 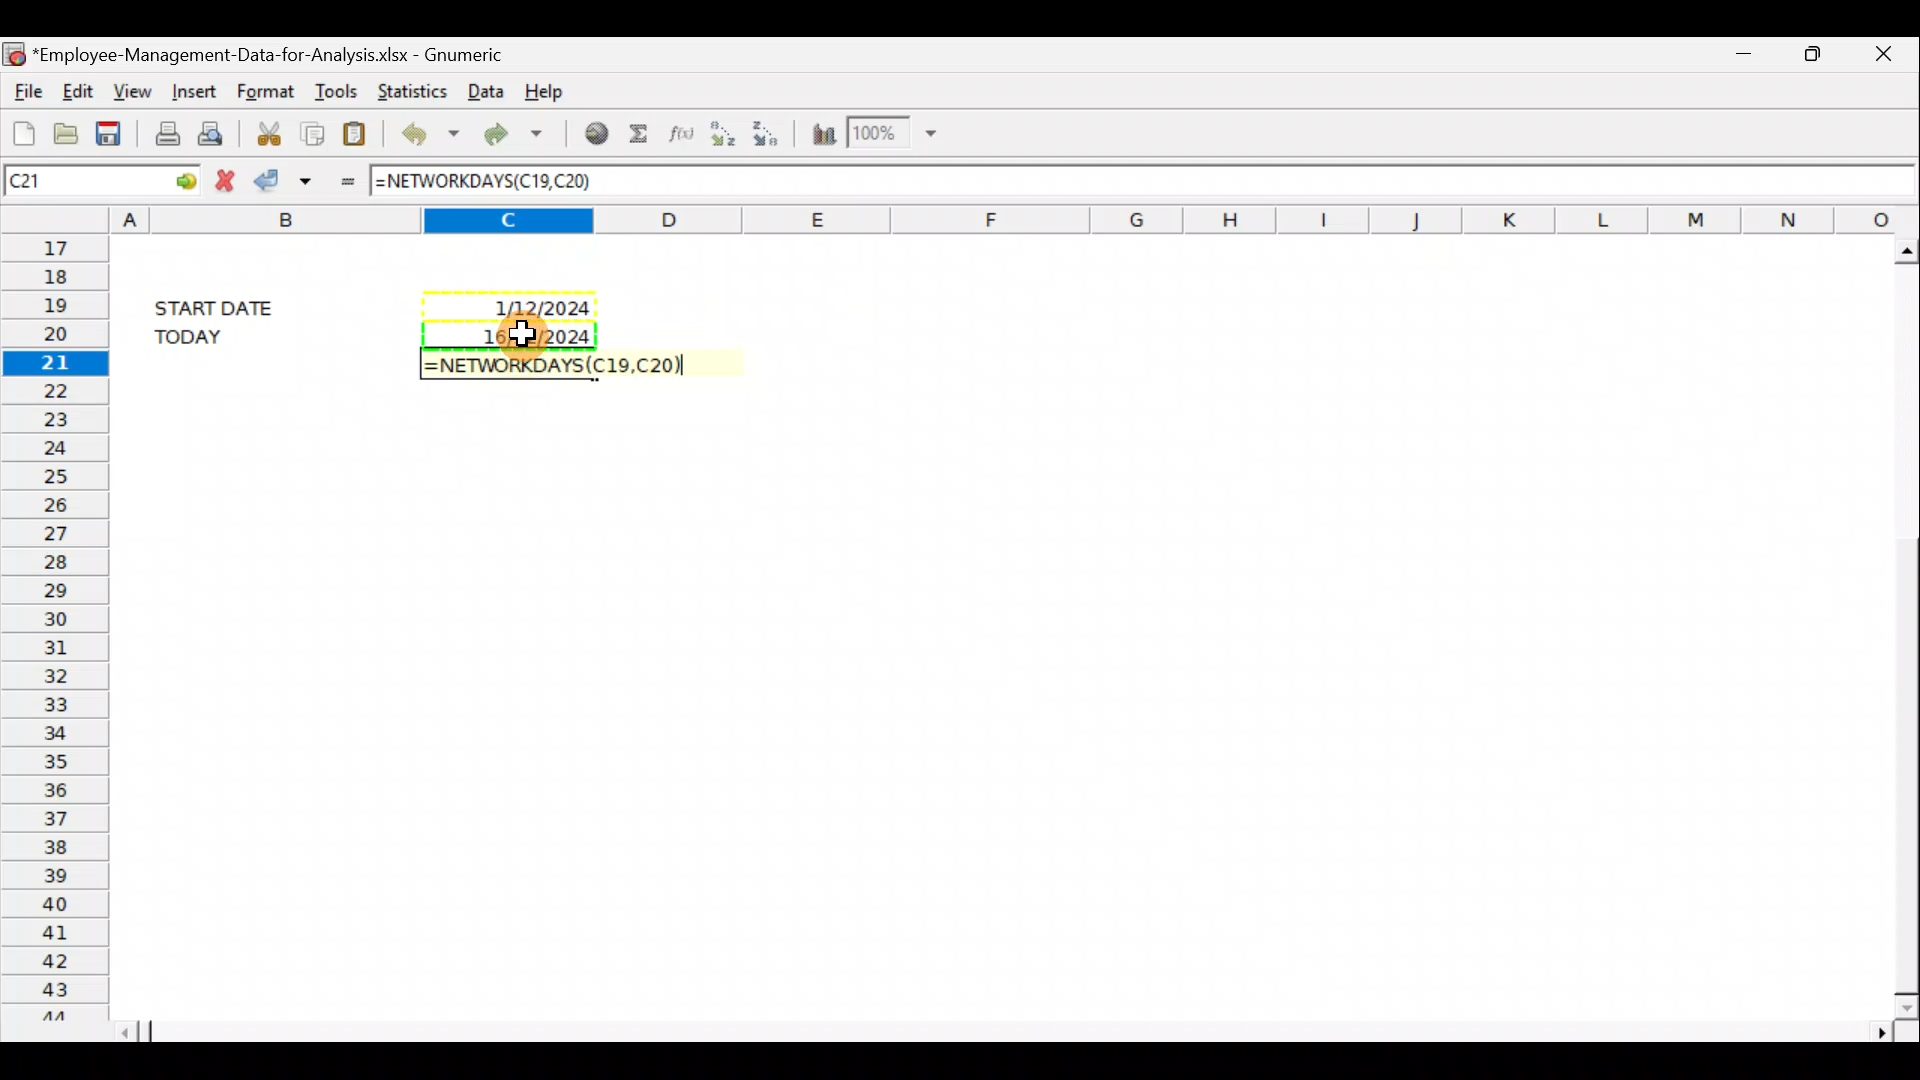 What do you see at coordinates (989, 711) in the screenshot?
I see `Cells` at bounding box center [989, 711].